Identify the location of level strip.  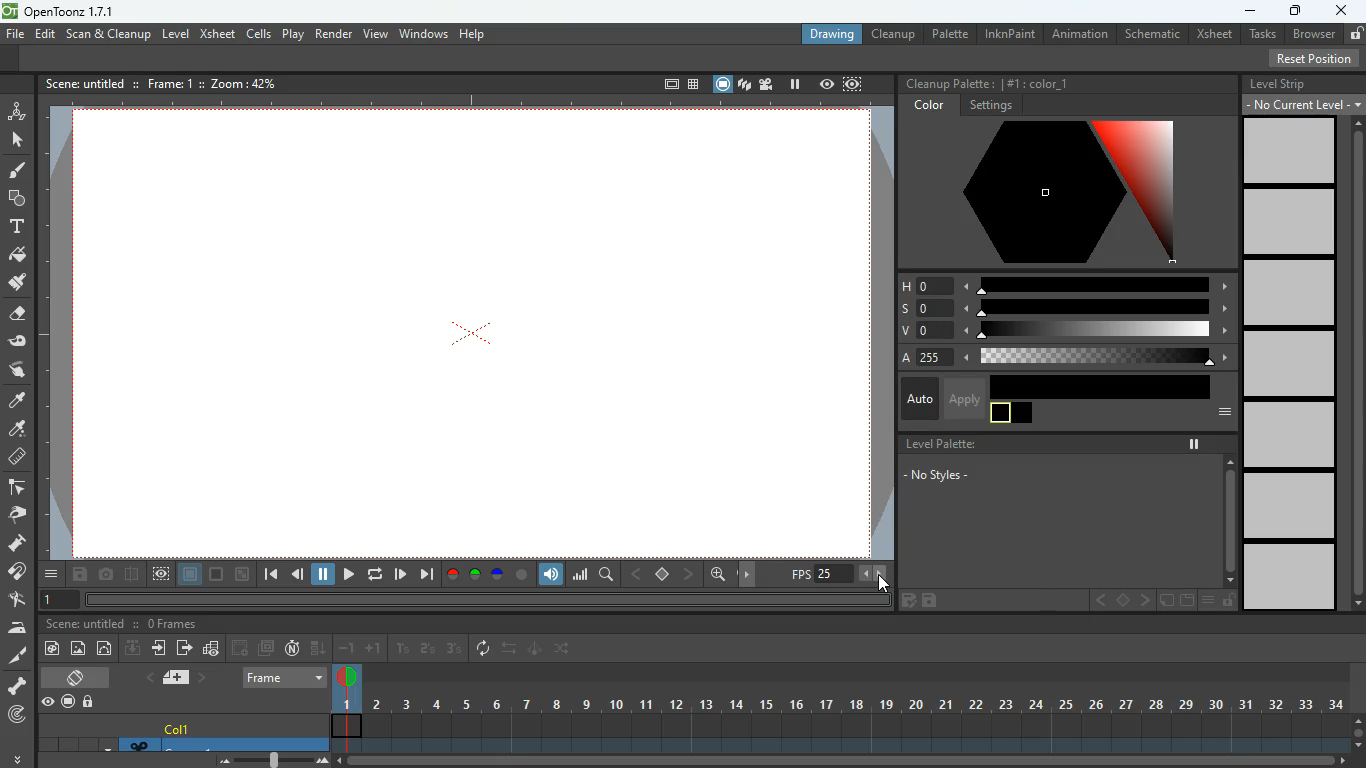
(1281, 83).